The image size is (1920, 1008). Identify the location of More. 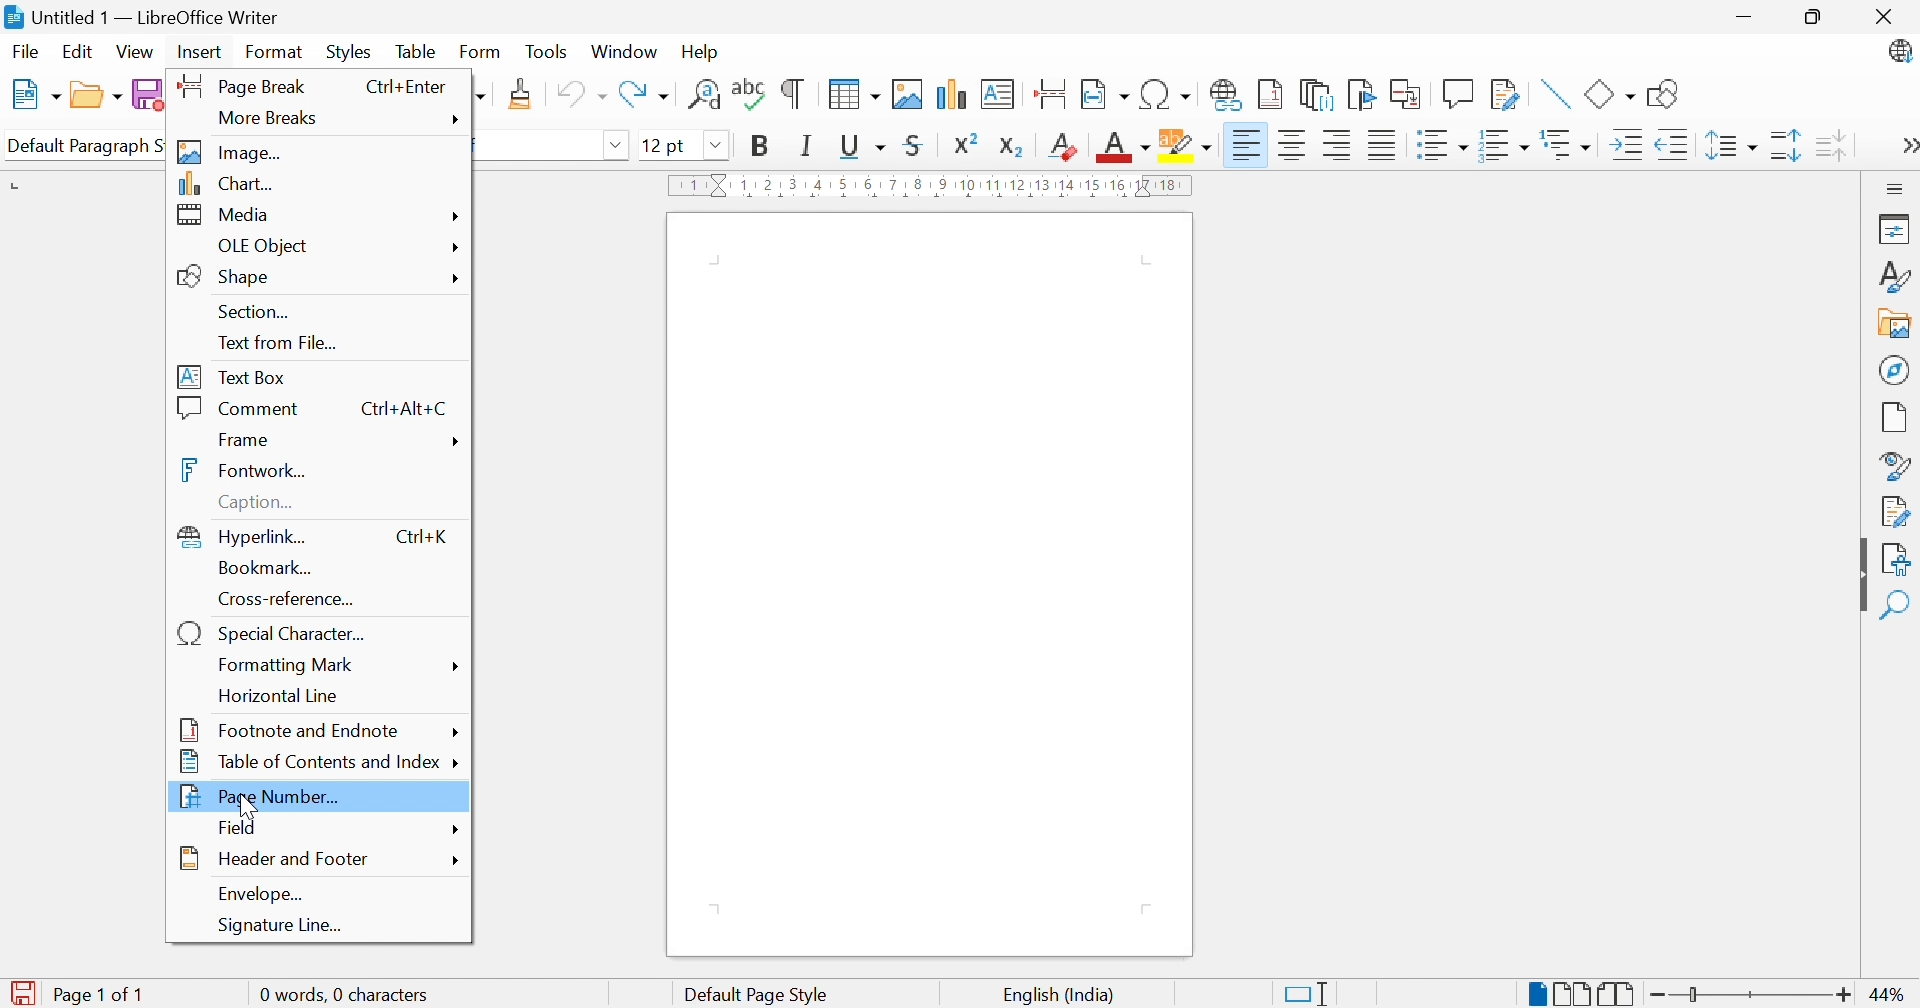
(1906, 146).